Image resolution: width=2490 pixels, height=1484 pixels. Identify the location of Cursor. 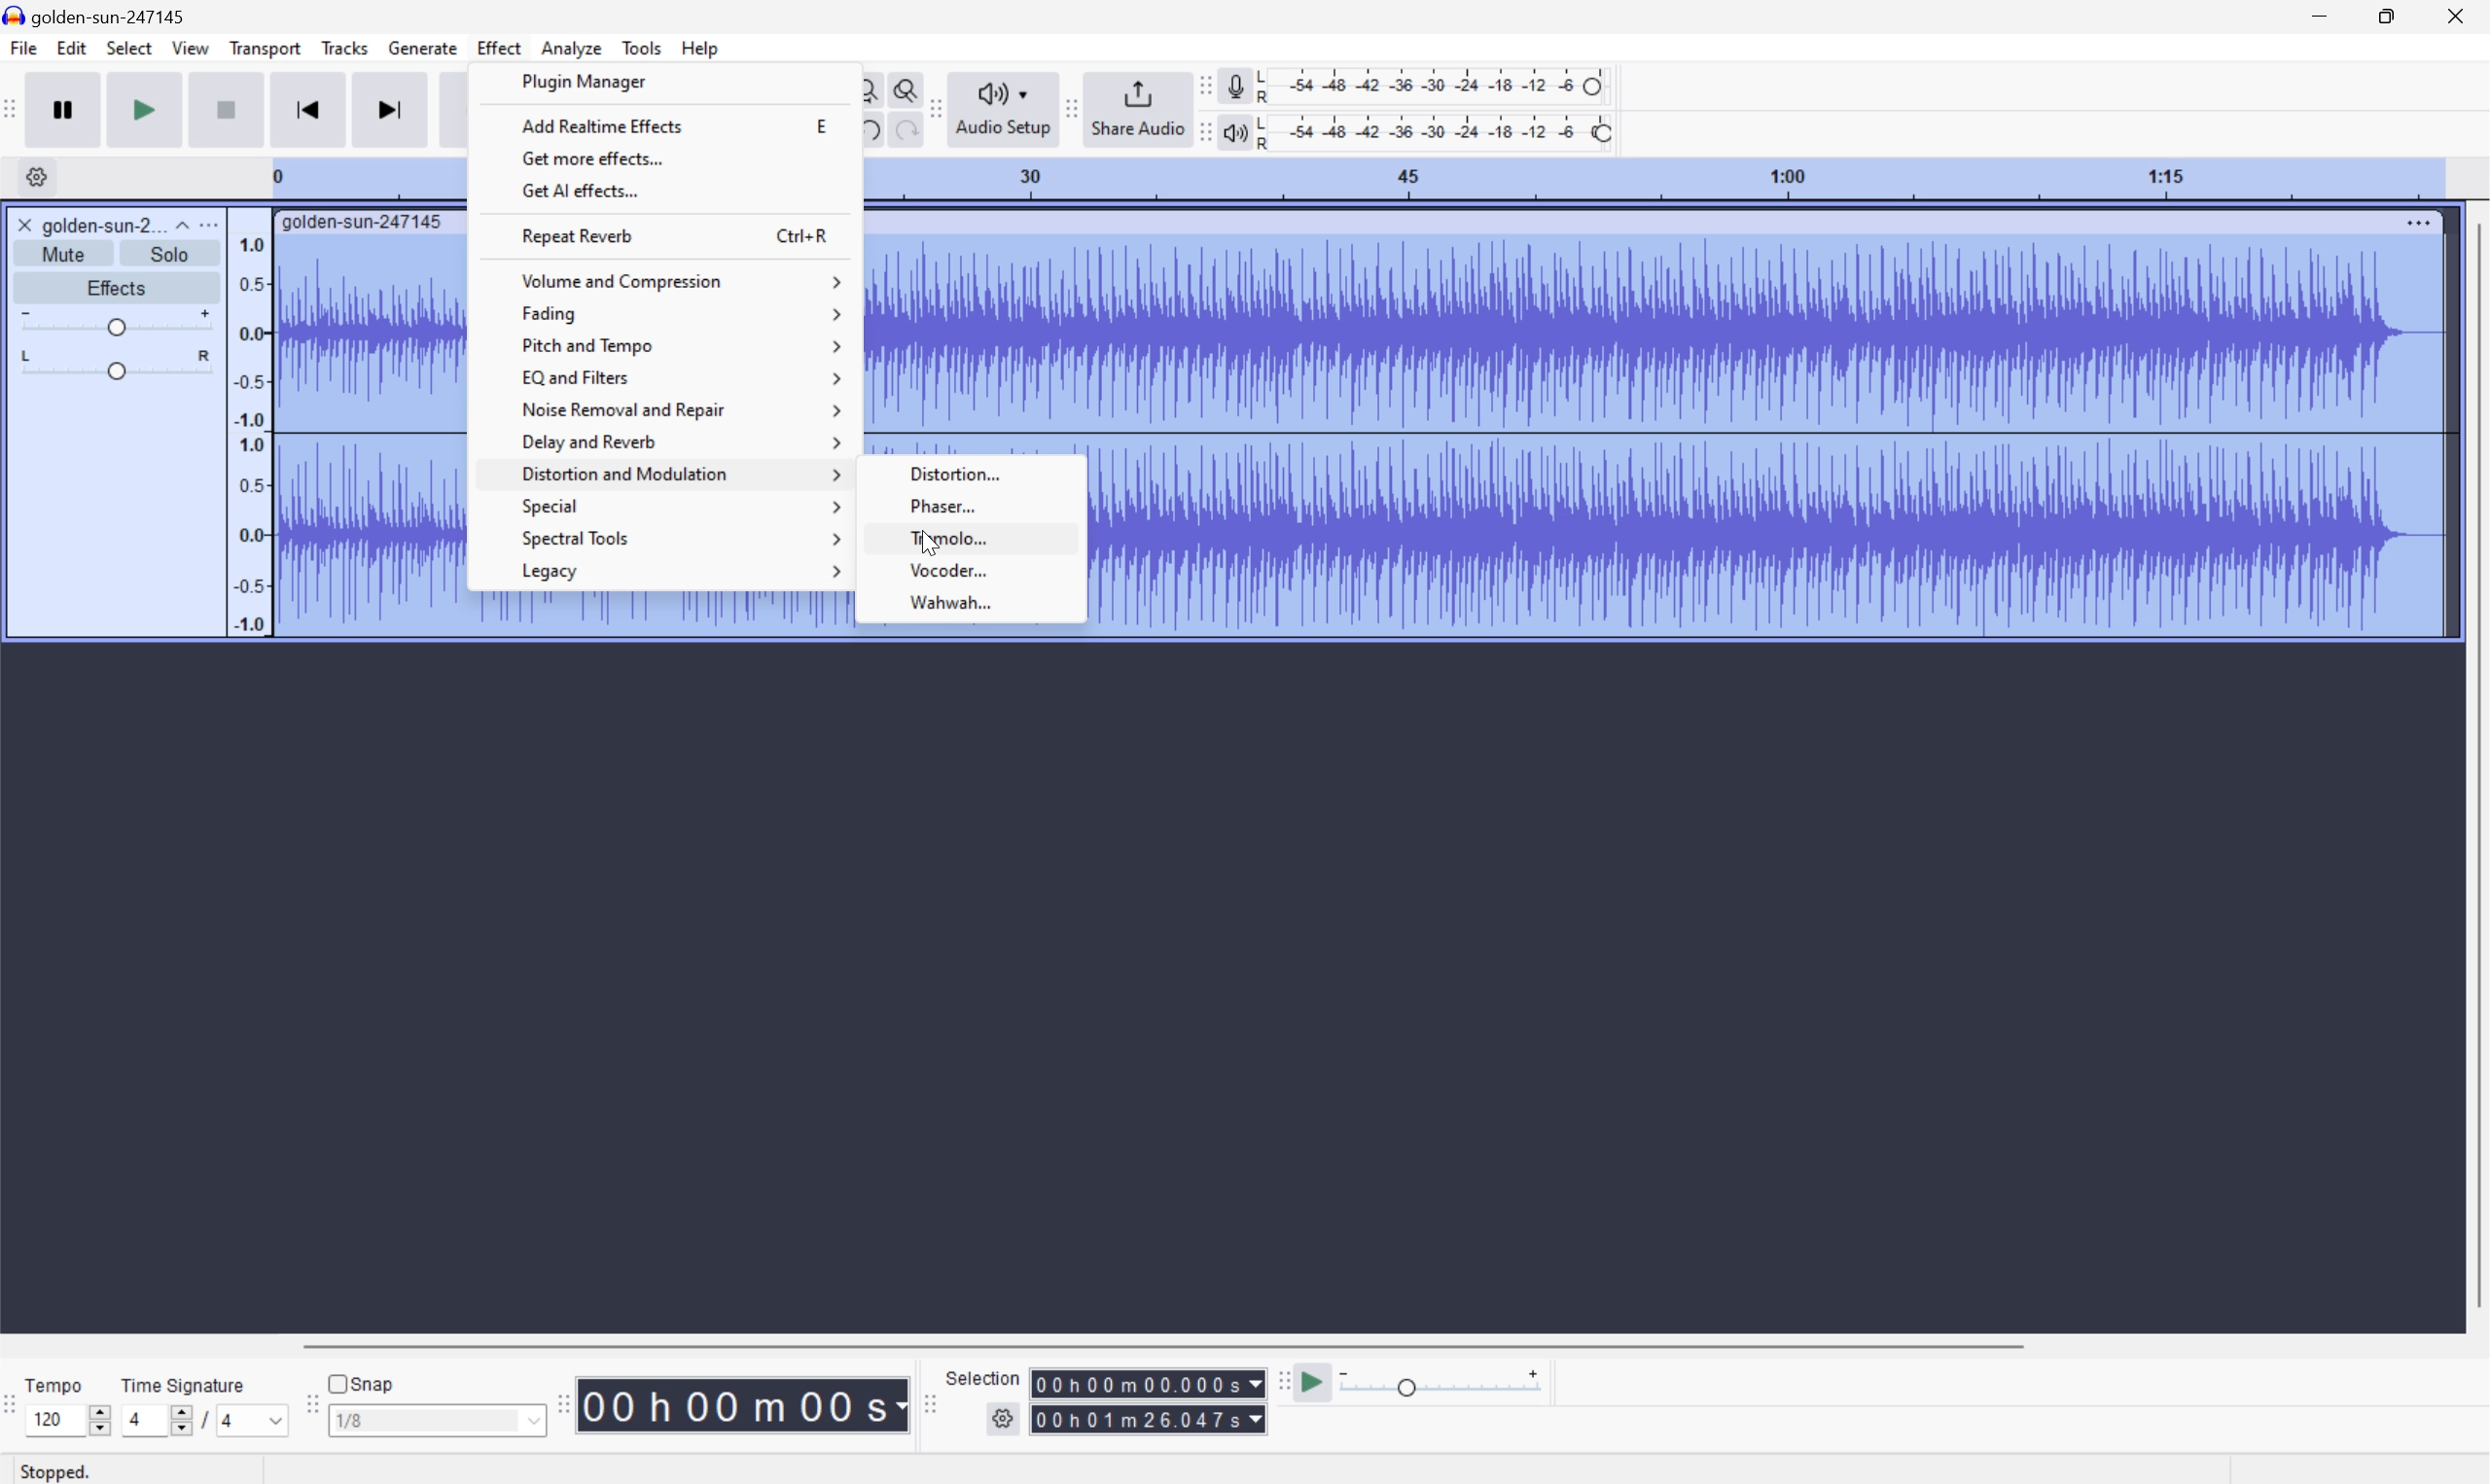
(932, 545).